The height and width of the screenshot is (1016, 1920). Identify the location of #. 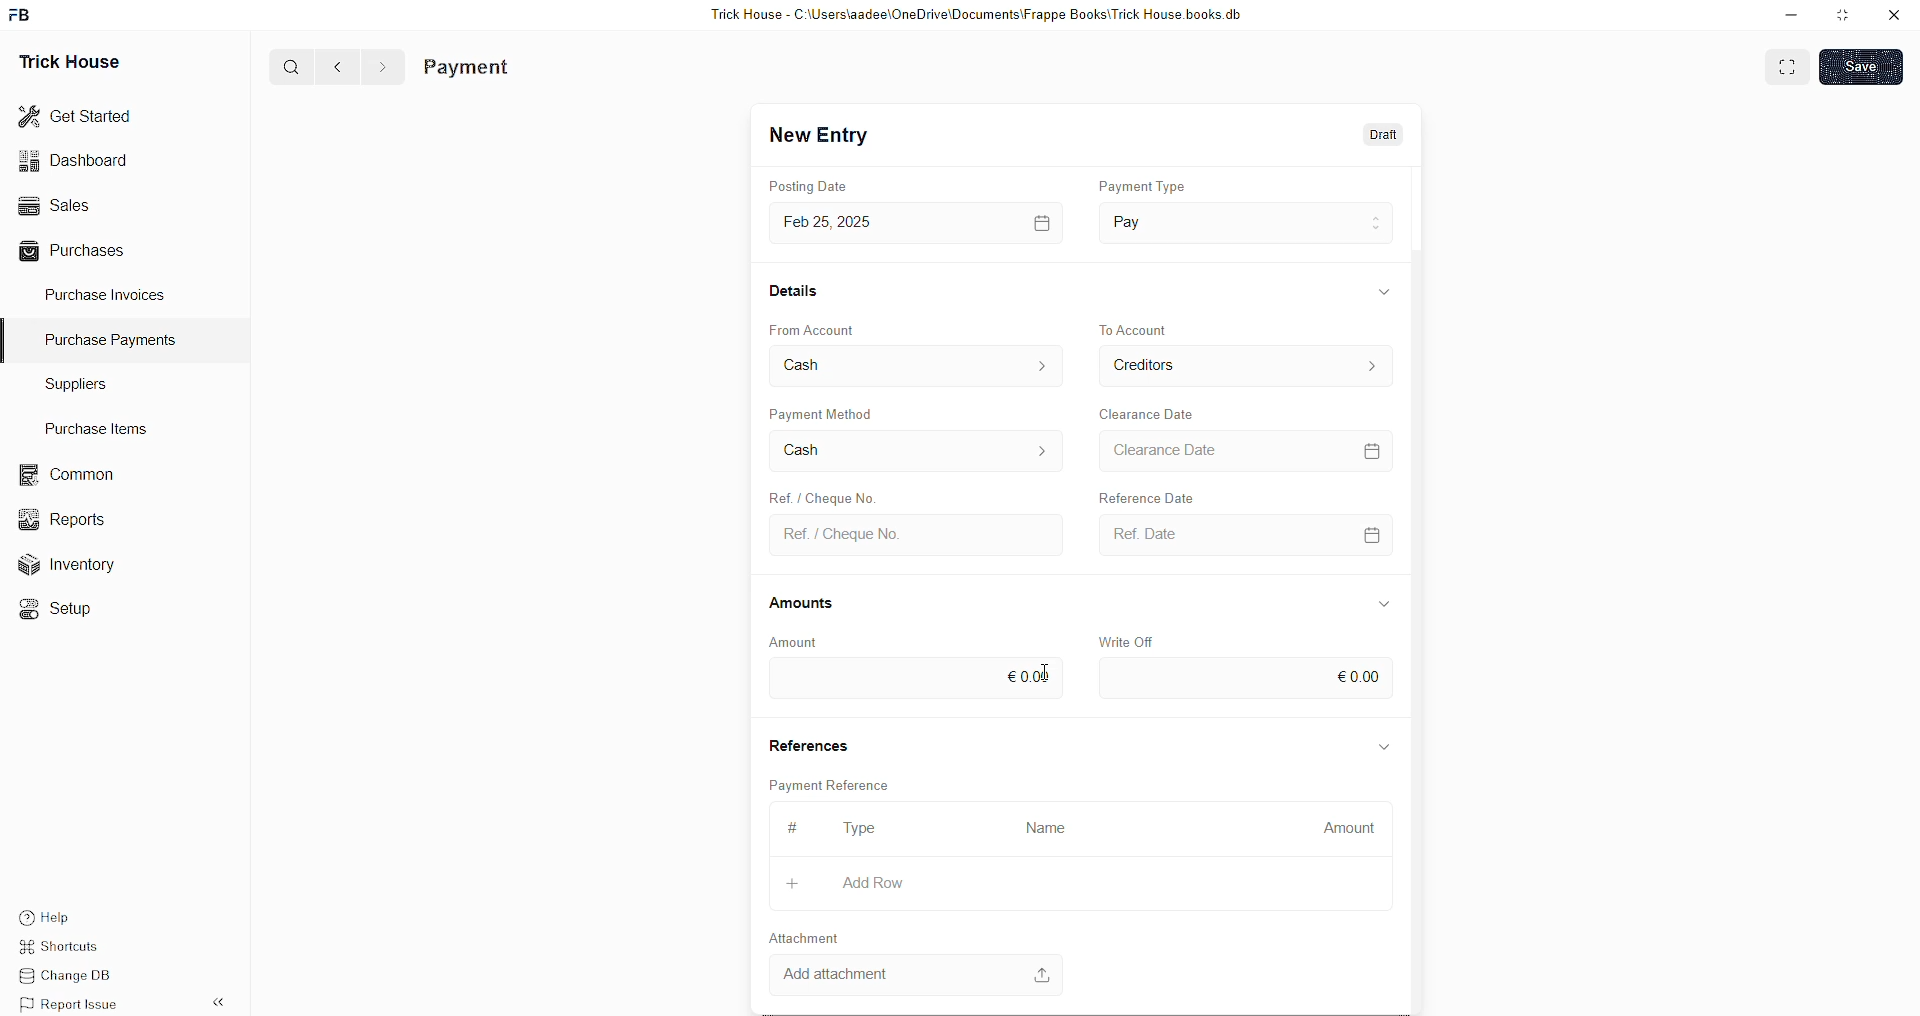
(783, 828).